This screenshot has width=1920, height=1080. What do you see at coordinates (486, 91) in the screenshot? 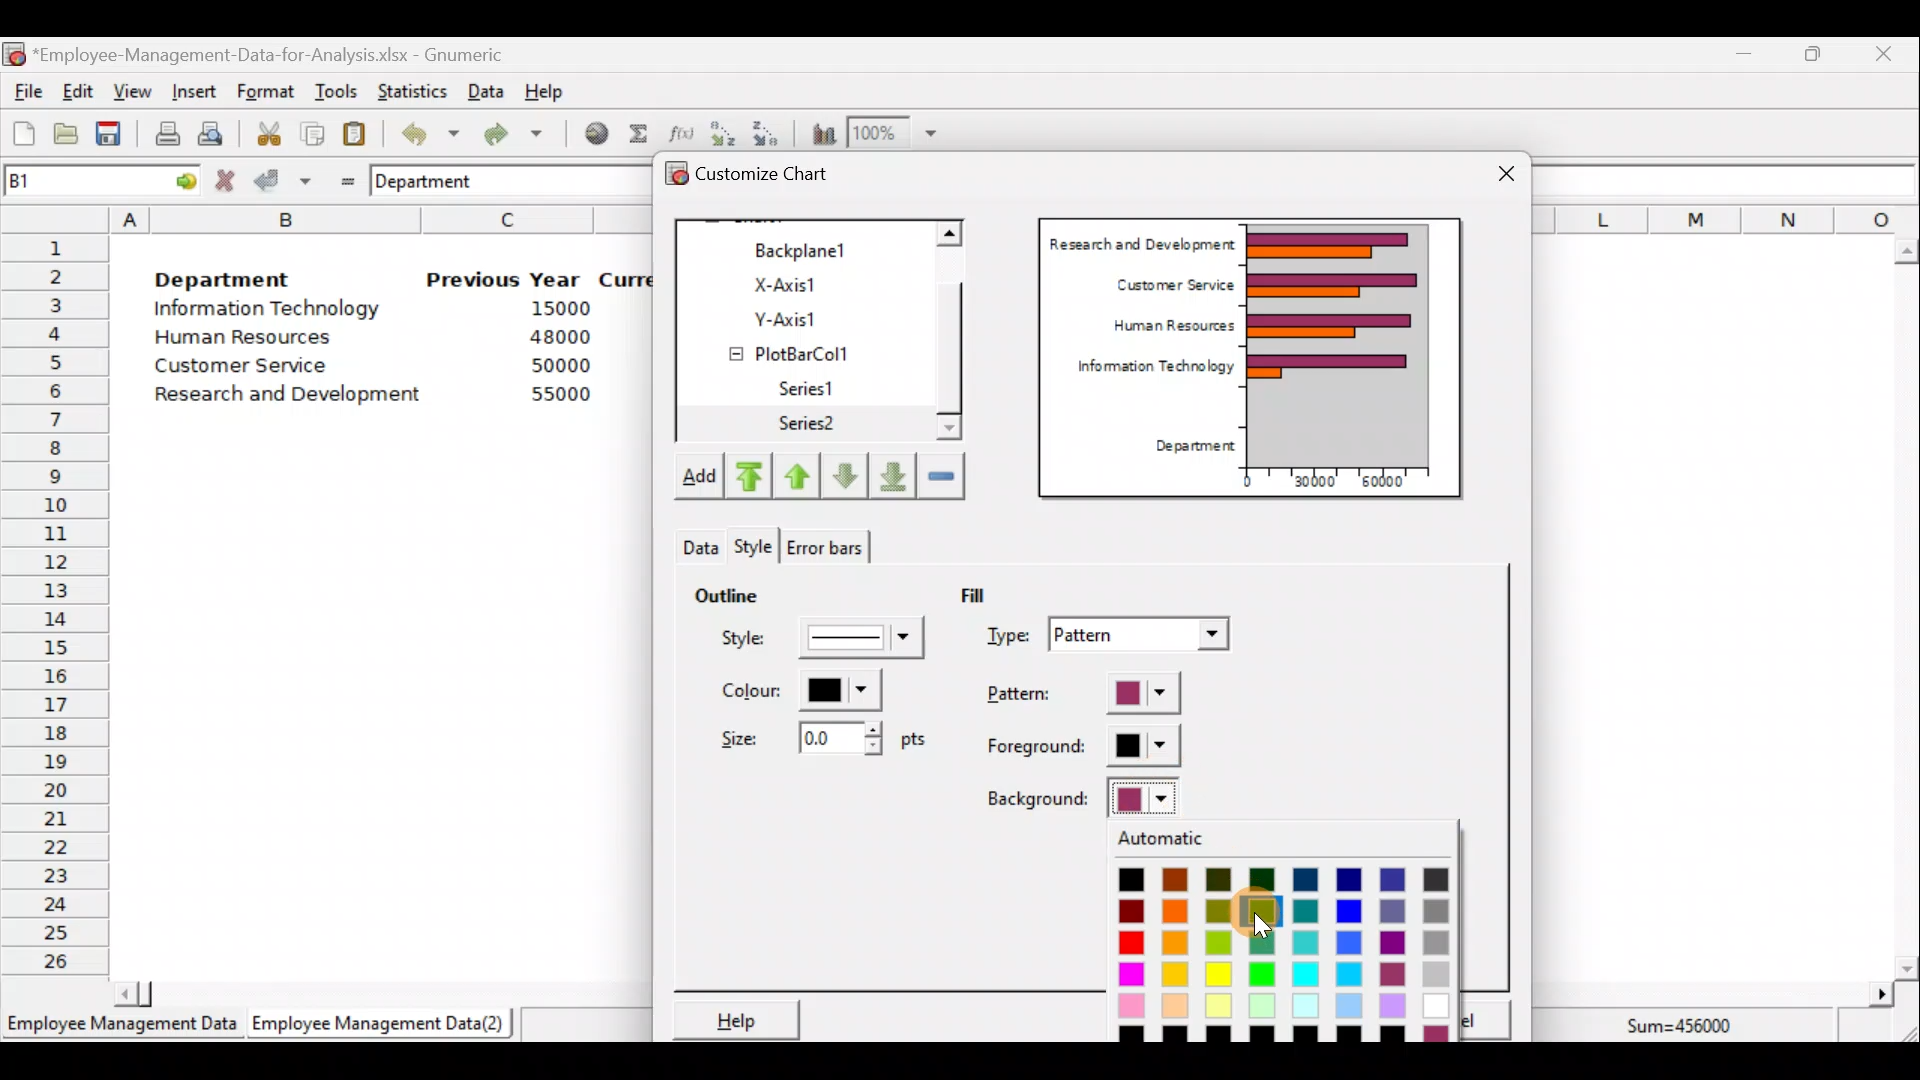
I see `Data` at bounding box center [486, 91].